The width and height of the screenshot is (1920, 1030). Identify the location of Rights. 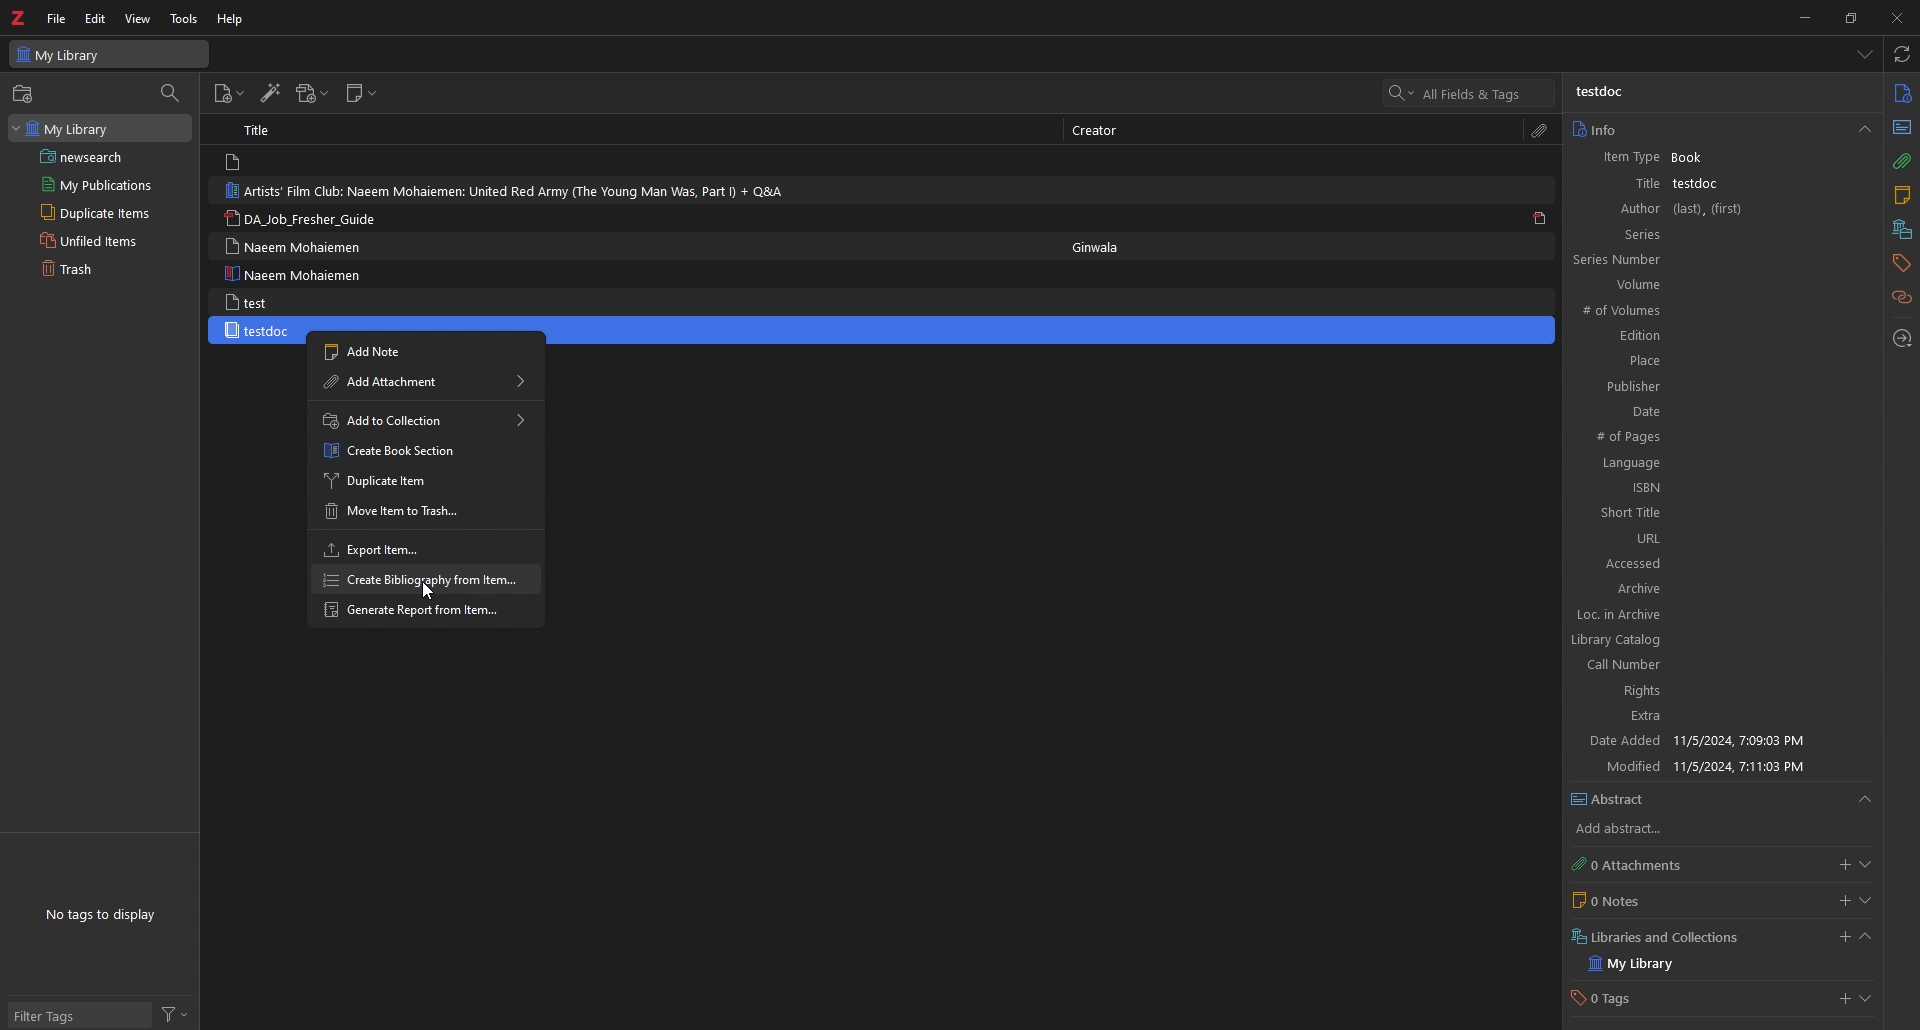
(1706, 693).